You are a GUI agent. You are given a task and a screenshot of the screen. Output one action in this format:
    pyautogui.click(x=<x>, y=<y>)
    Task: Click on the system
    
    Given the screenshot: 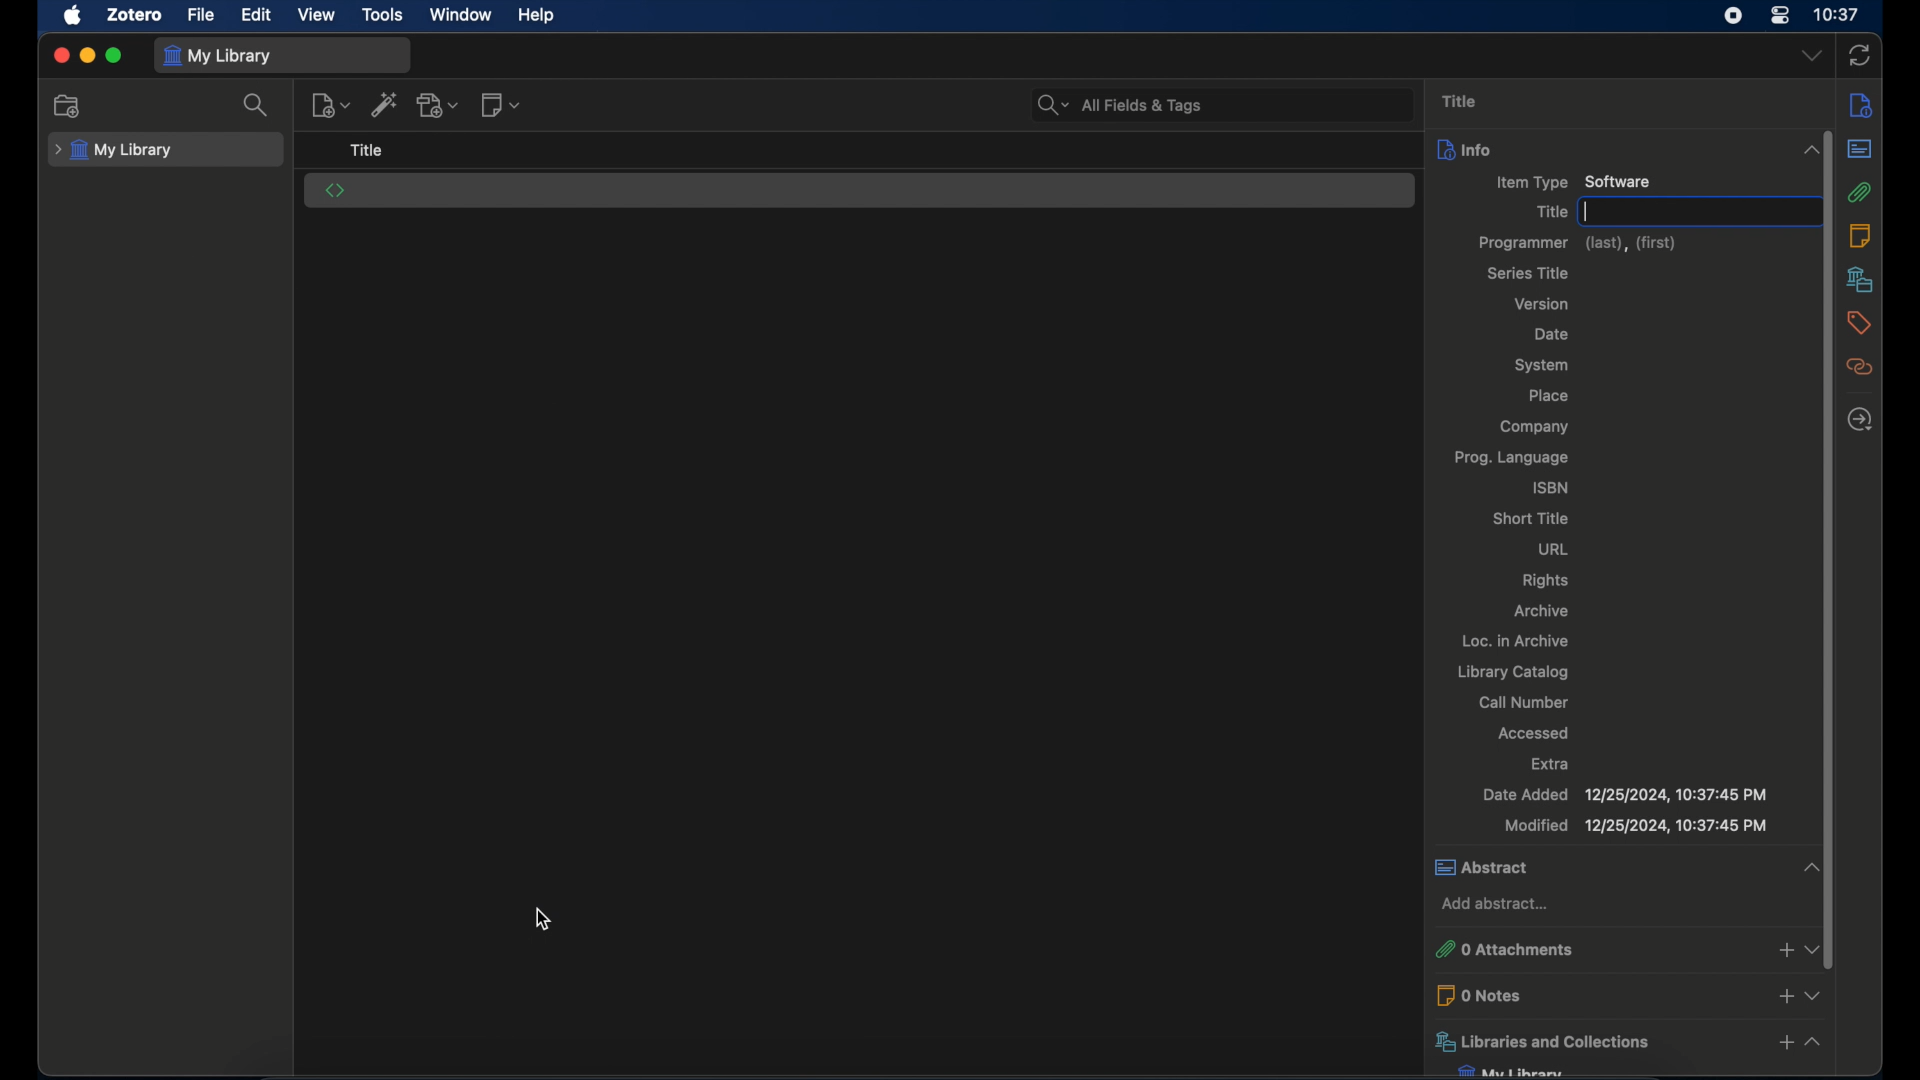 What is the action you would take?
    pyautogui.click(x=1544, y=364)
    